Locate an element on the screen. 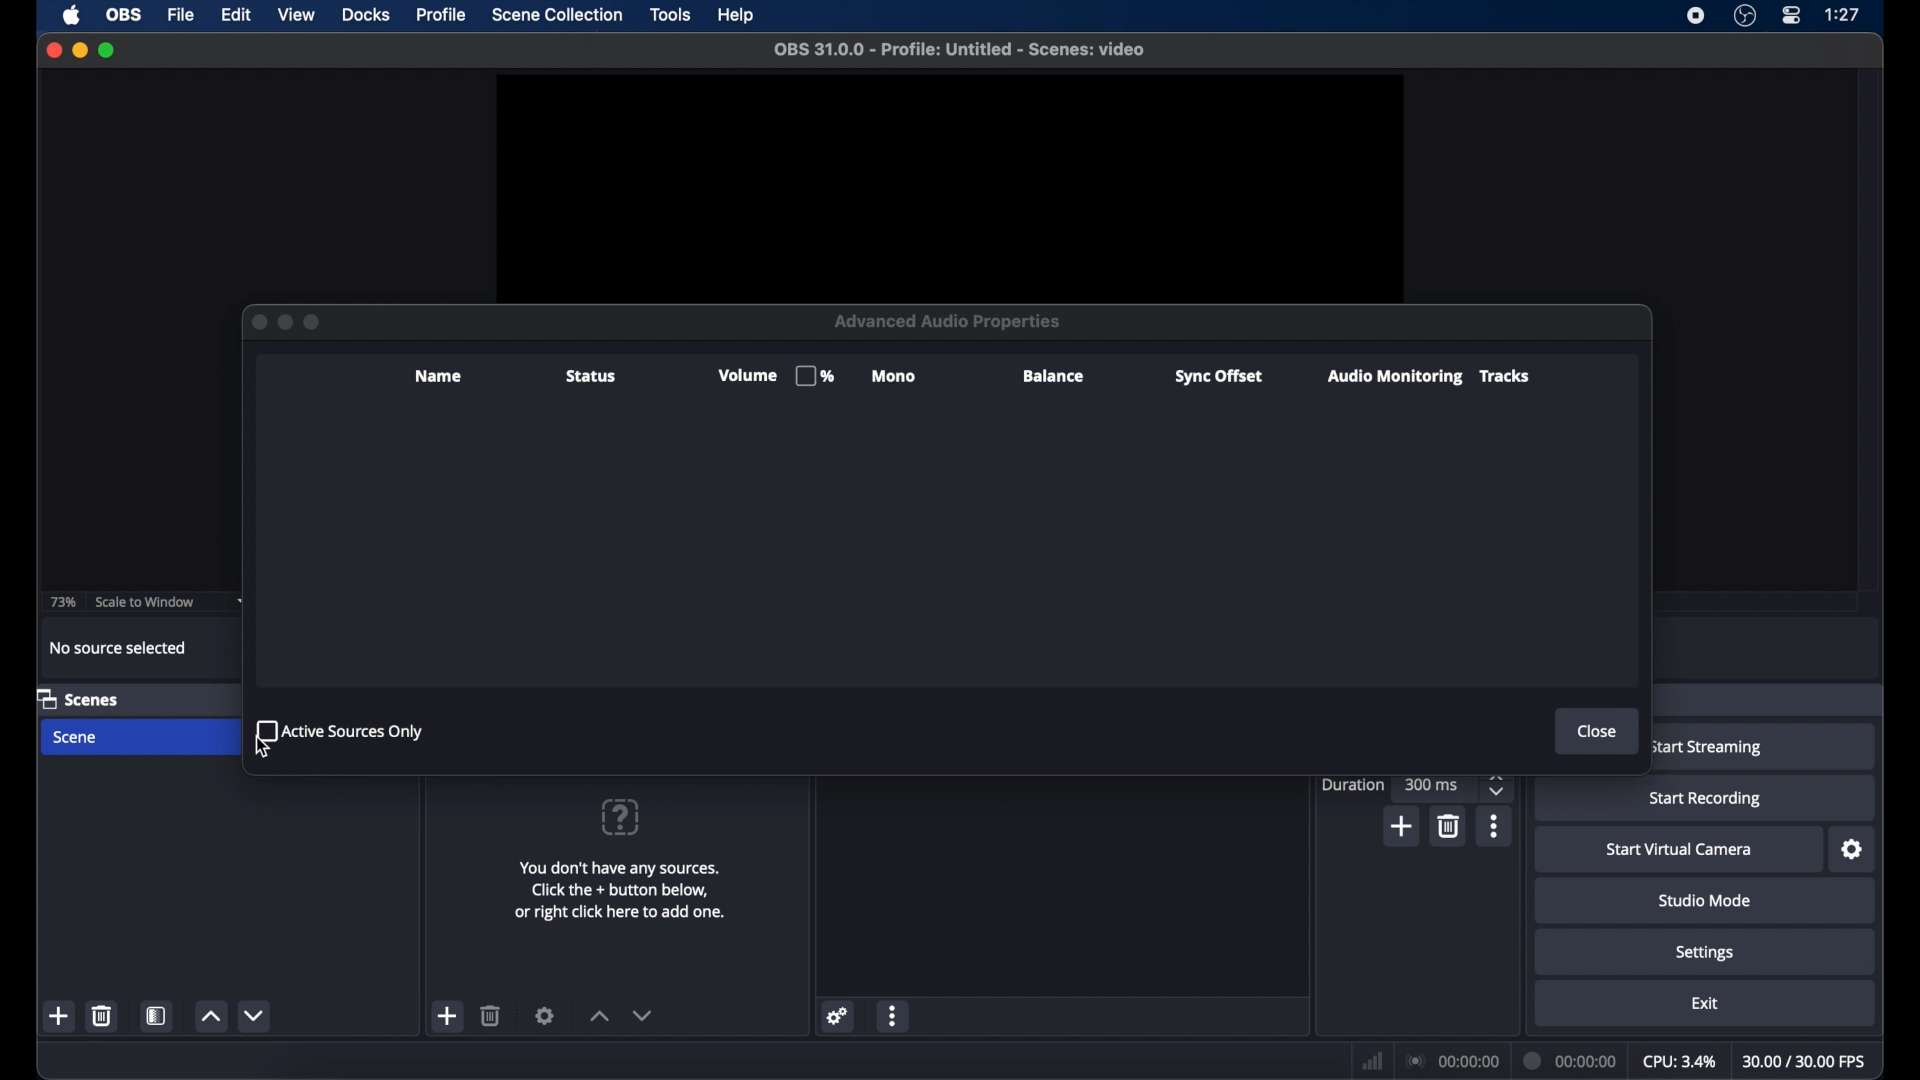 Image resolution: width=1920 pixels, height=1080 pixels. view is located at coordinates (298, 15).